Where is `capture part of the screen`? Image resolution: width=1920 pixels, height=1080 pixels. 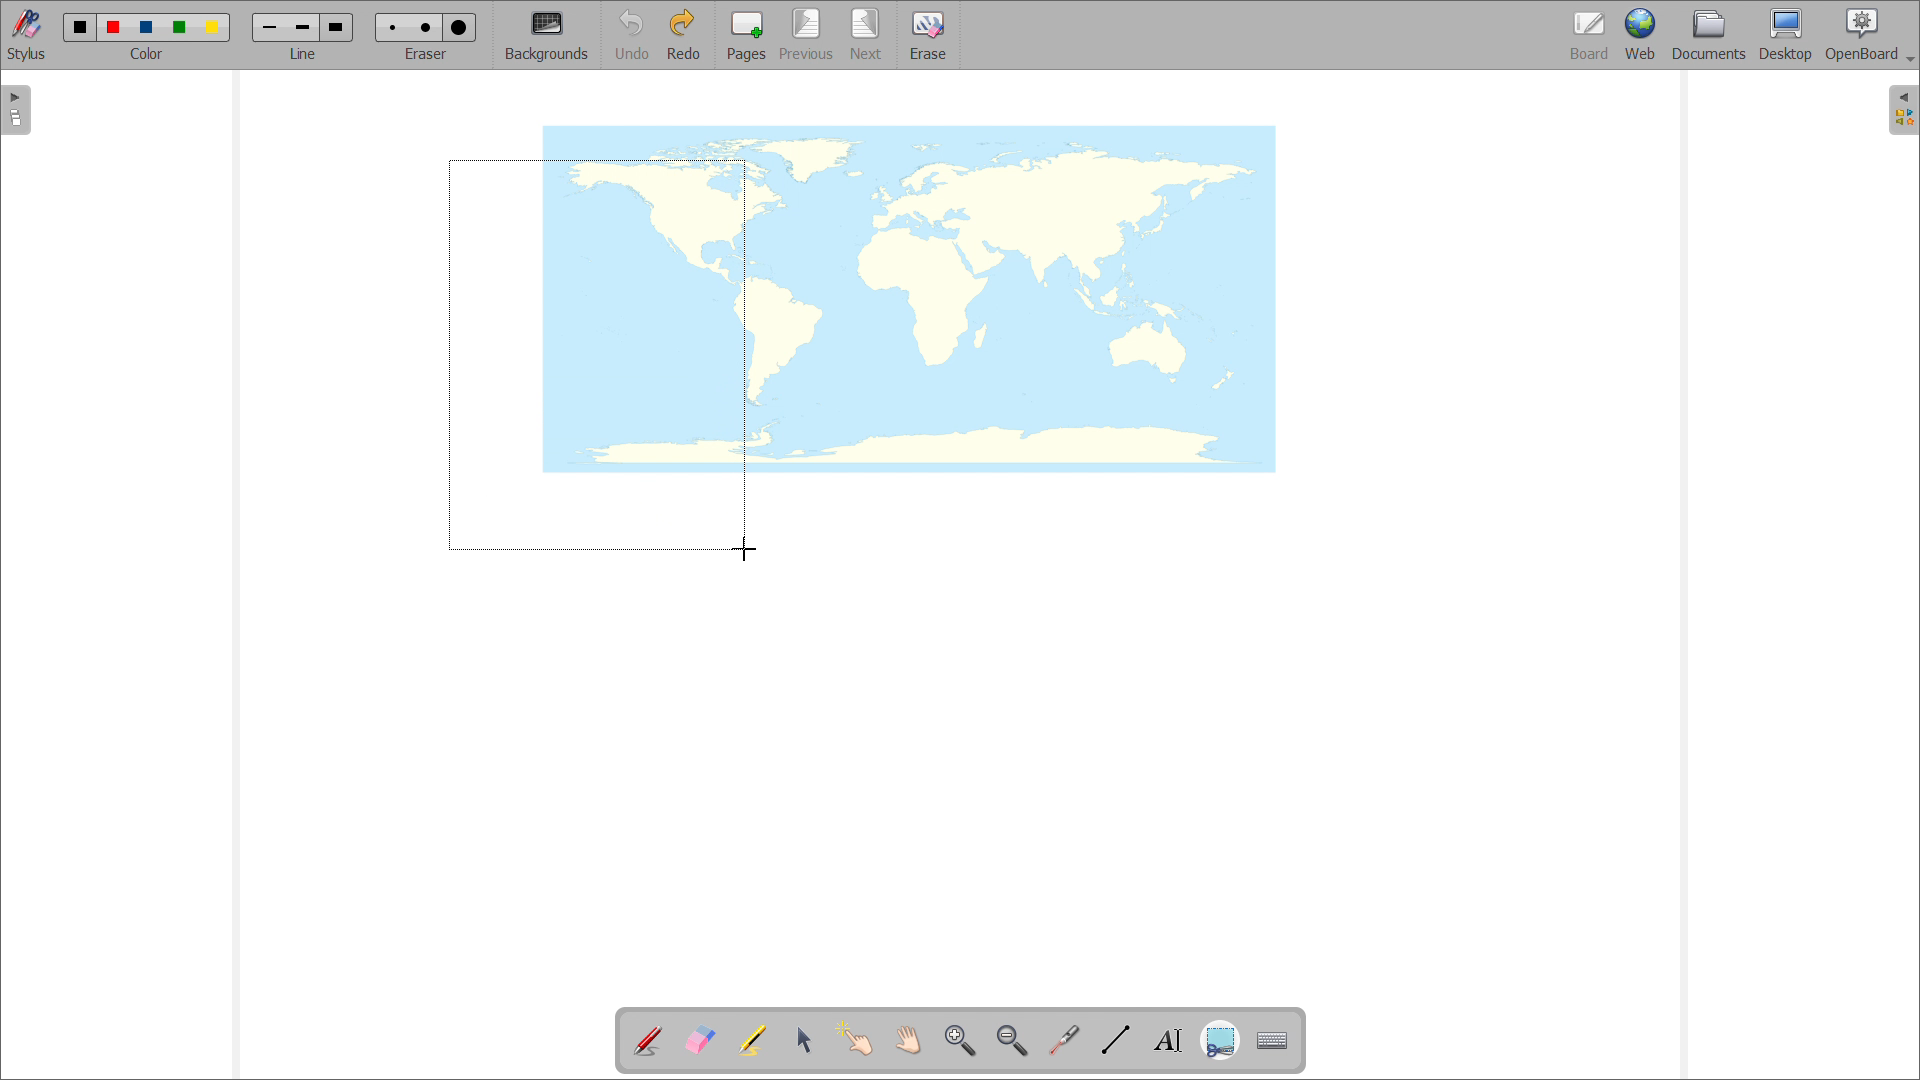 capture part of the screen is located at coordinates (1220, 1042).